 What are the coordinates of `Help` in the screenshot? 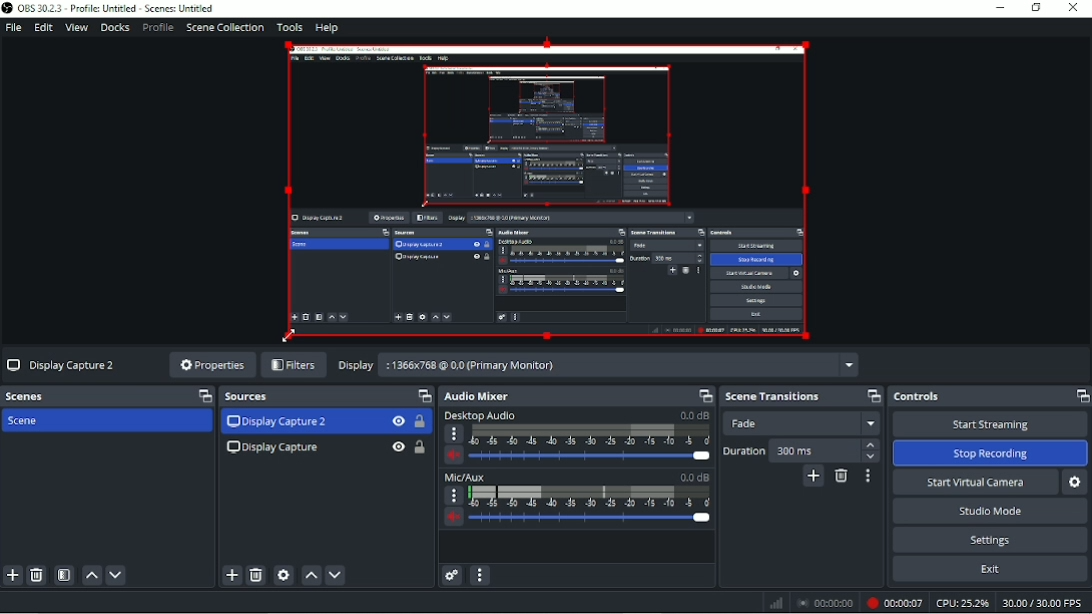 It's located at (326, 29).